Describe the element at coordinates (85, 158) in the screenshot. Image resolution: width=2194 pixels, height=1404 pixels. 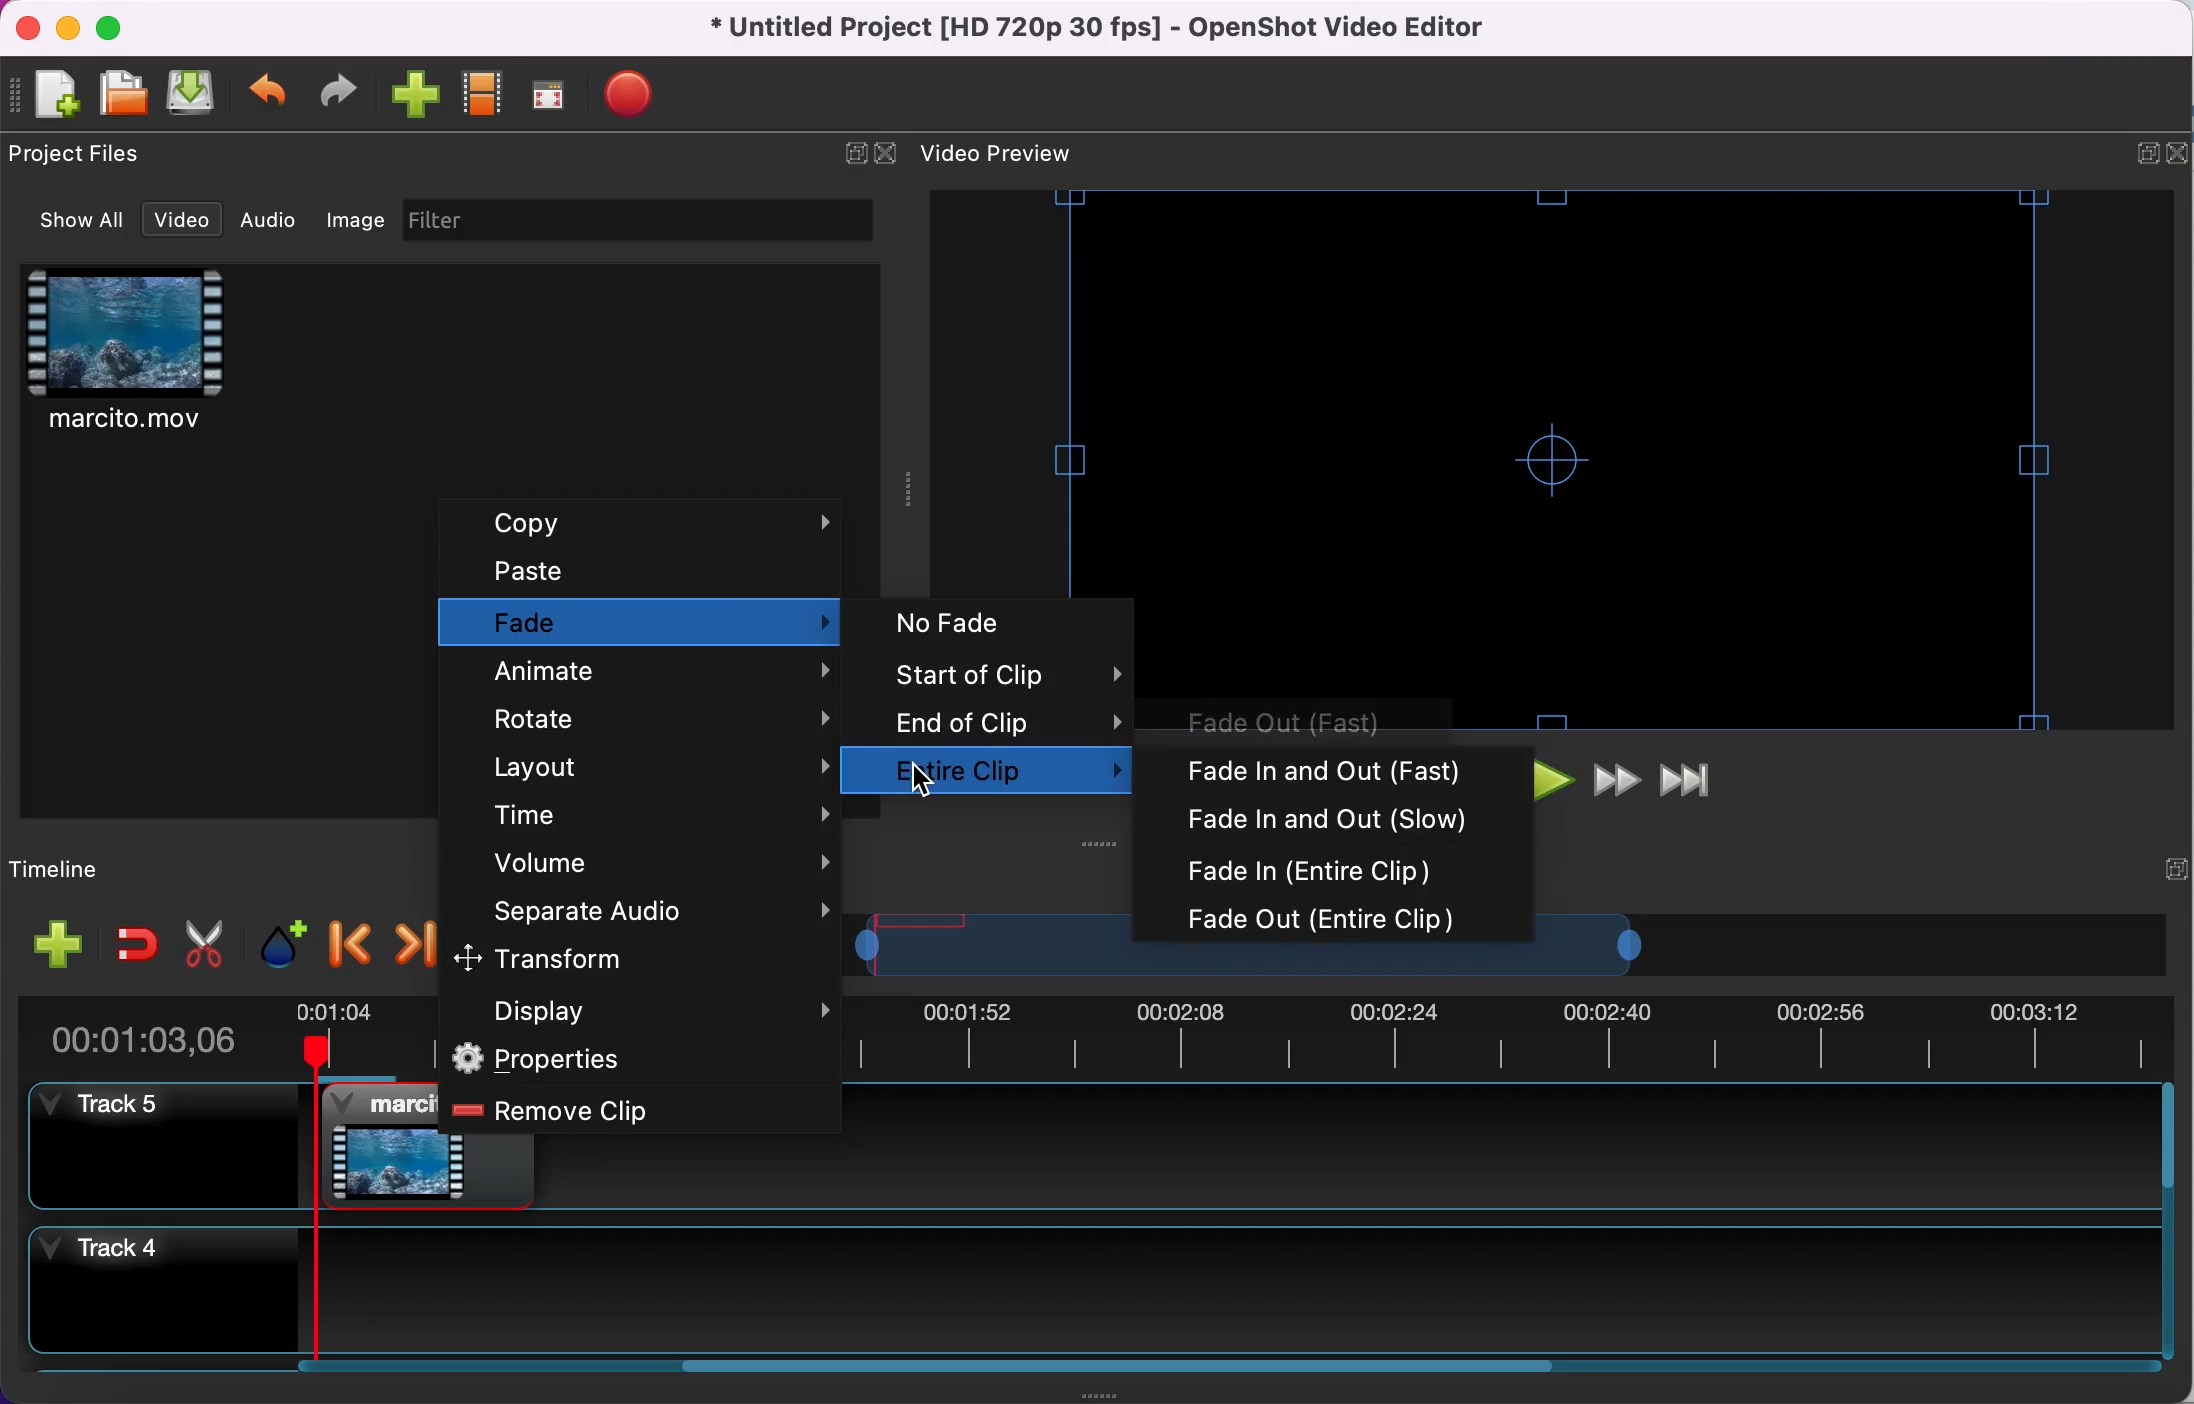
I see `project files` at that location.